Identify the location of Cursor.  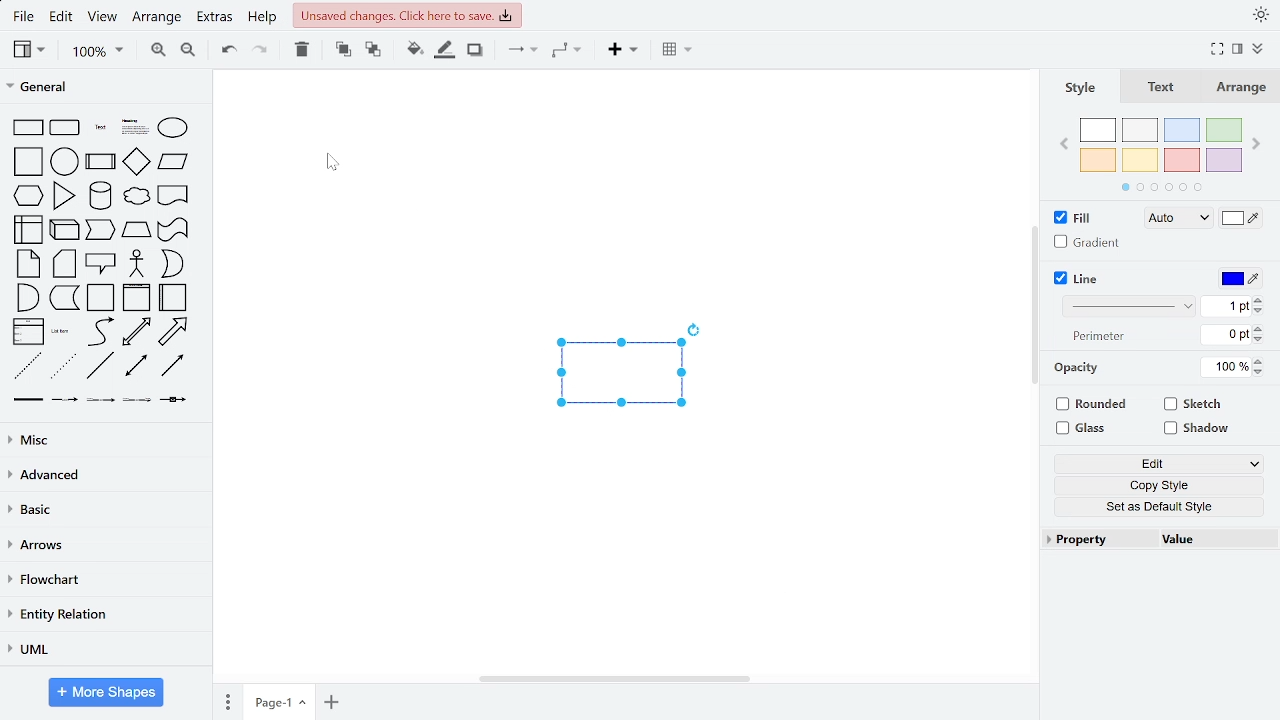
(330, 165).